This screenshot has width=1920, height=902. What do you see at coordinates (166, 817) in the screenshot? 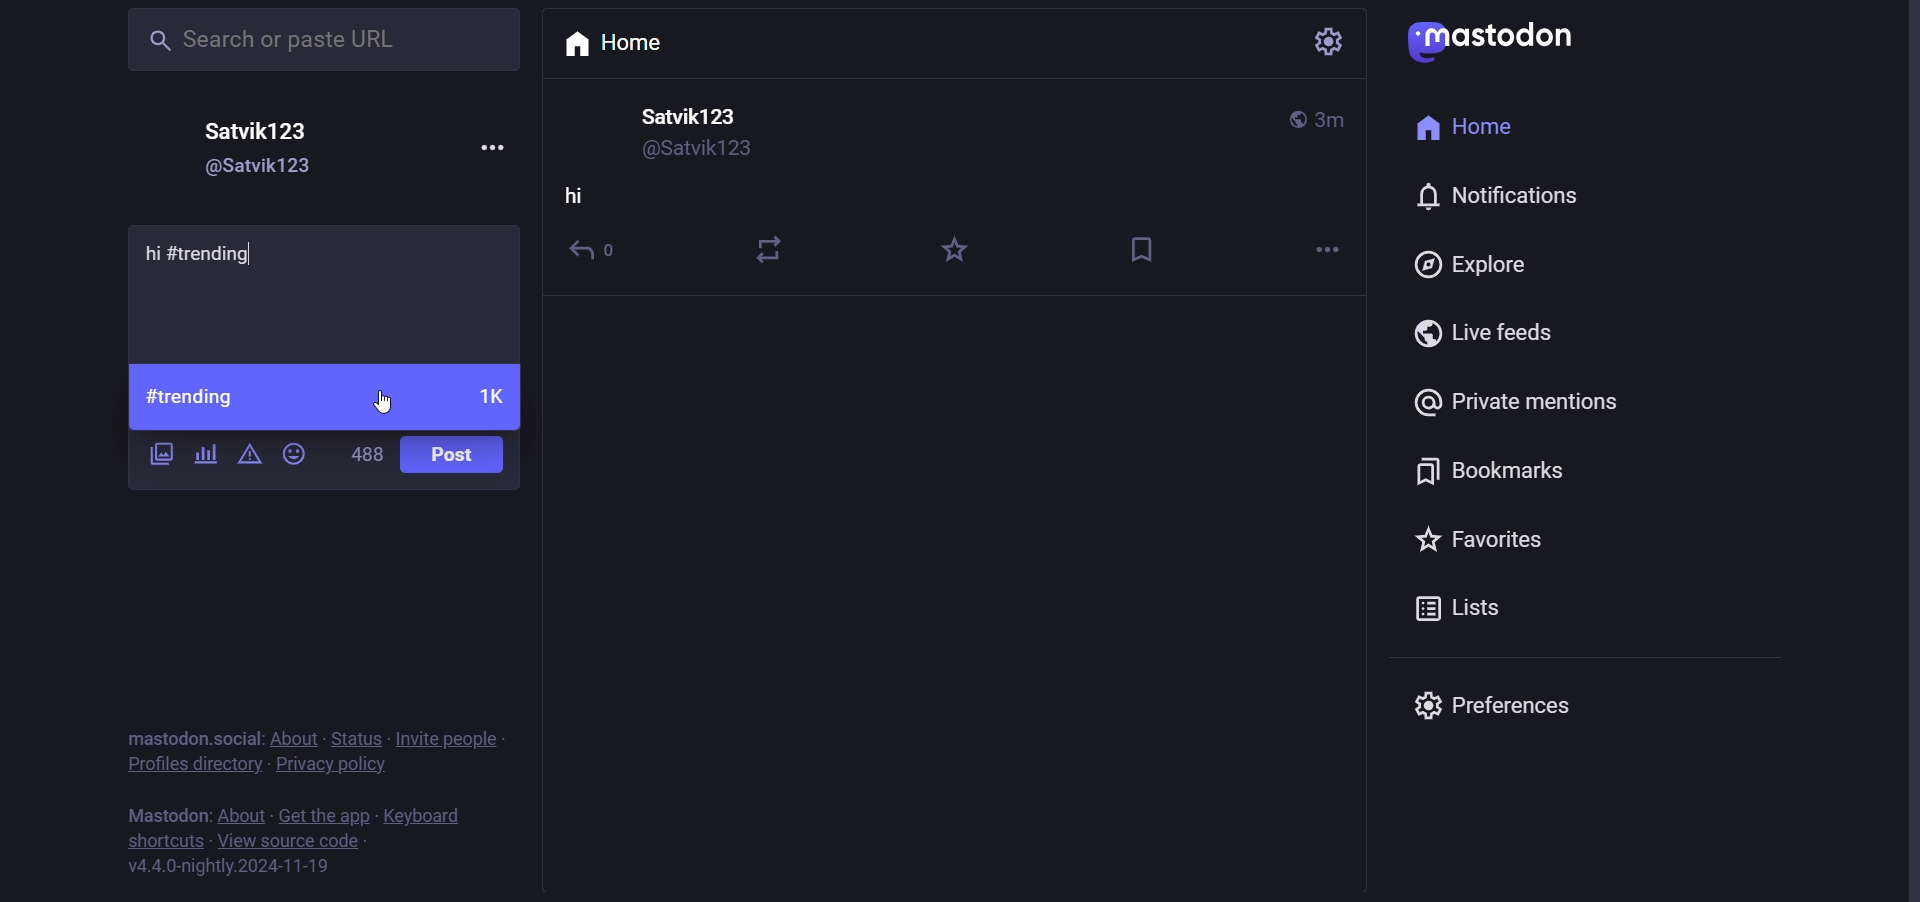
I see `text` at bounding box center [166, 817].